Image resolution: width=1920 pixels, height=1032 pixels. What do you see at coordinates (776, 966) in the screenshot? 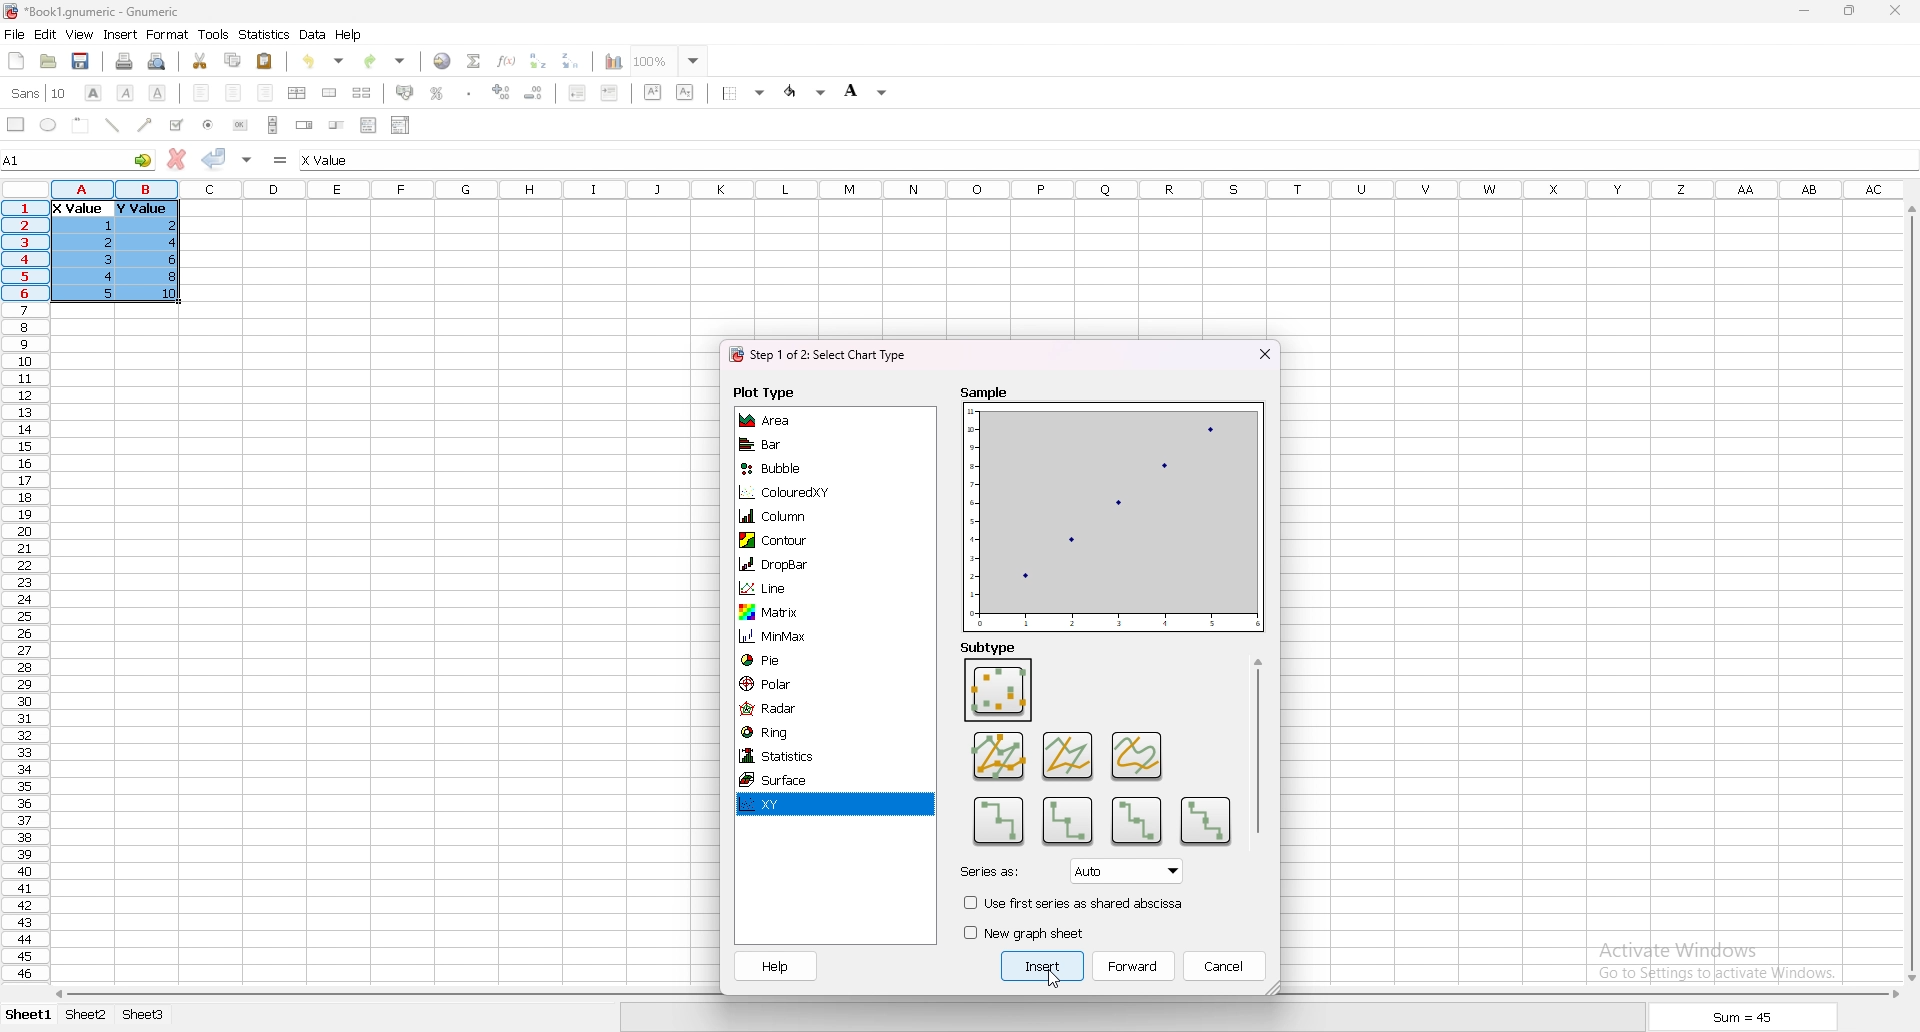
I see `help` at bounding box center [776, 966].